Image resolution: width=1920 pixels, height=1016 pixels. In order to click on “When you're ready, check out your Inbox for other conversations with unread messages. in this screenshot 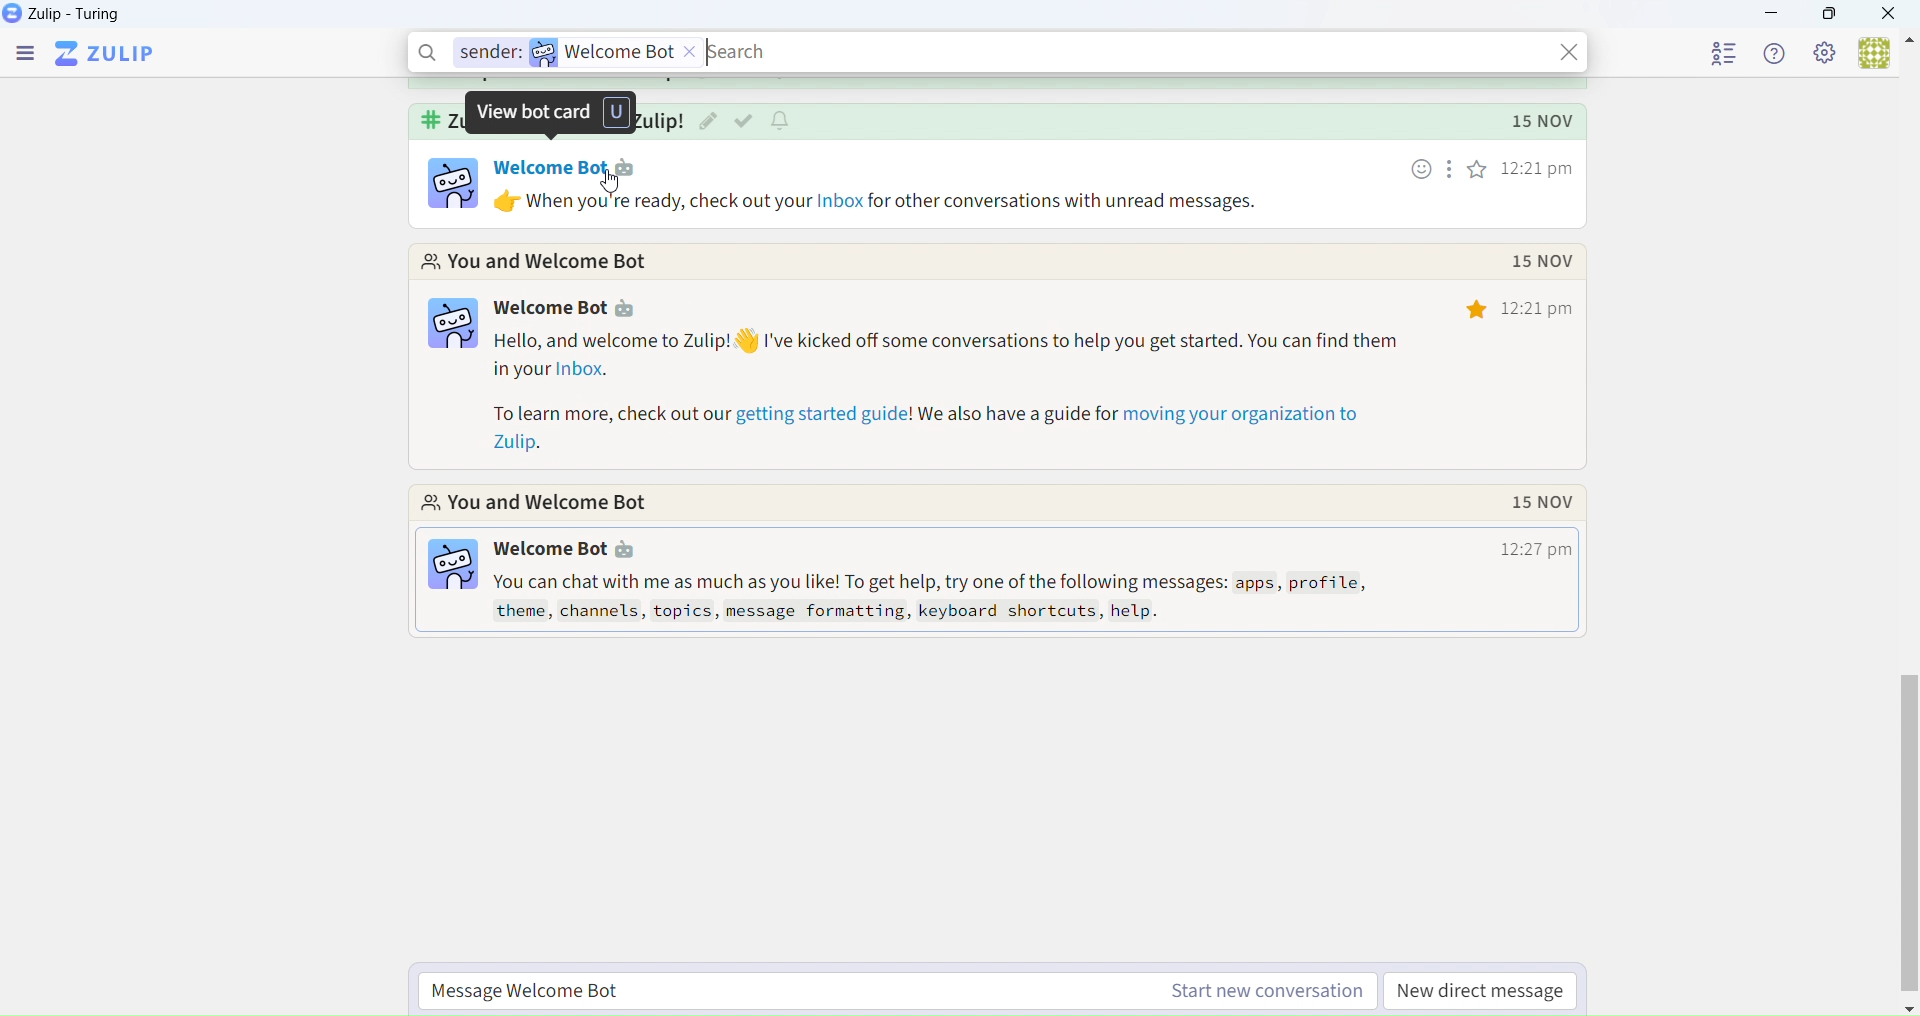, I will do `click(898, 200)`.